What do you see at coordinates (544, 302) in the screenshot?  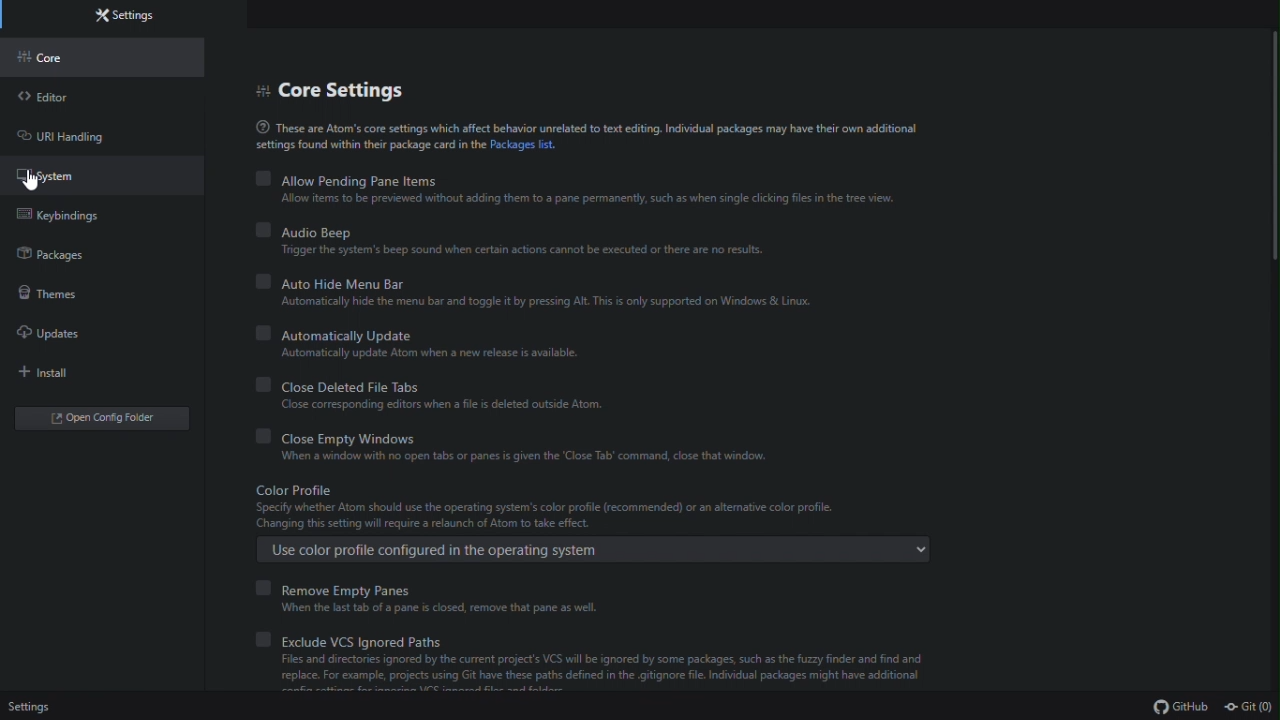 I see `Automatically hide the menu bar and toggle it by pressing Alt. This is only supported on Windows & Linux.` at bounding box center [544, 302].